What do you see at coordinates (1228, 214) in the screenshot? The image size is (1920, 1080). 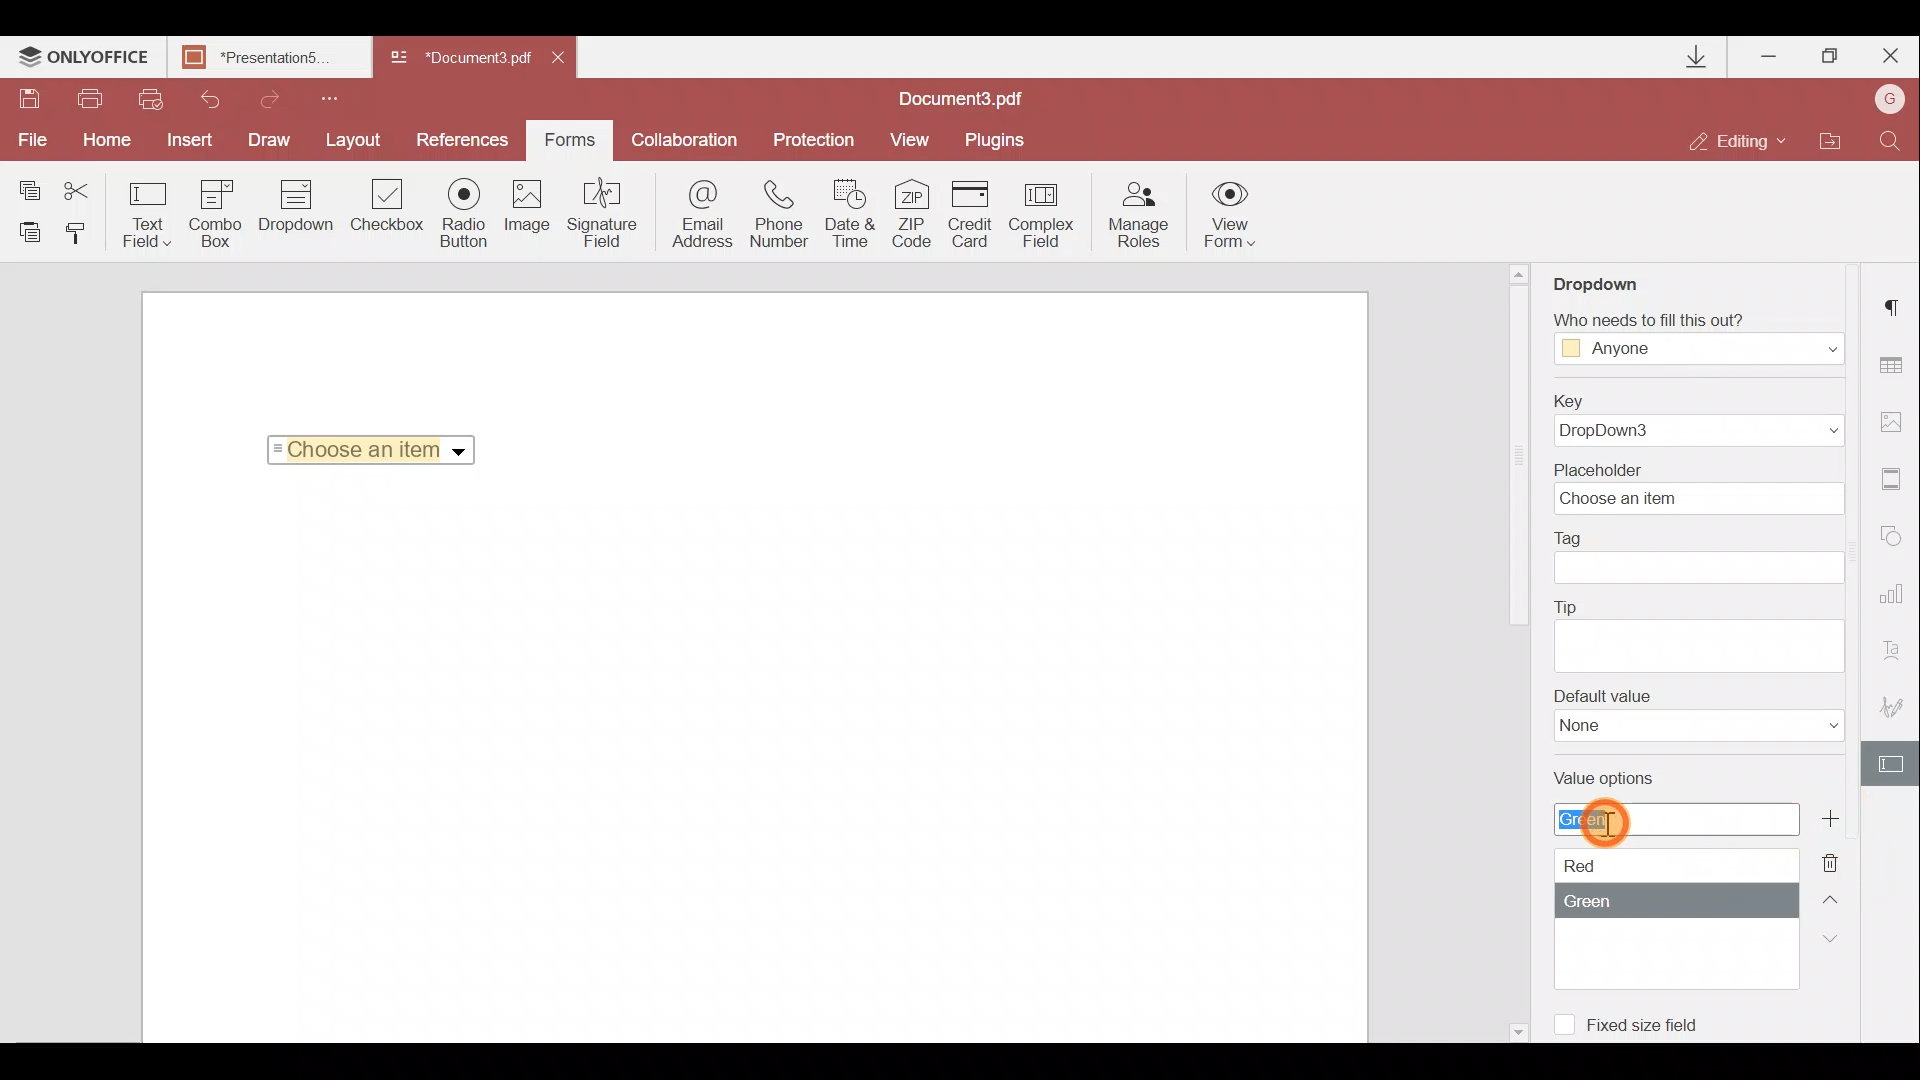 I see `View form` at bounding box center [1228, 214].